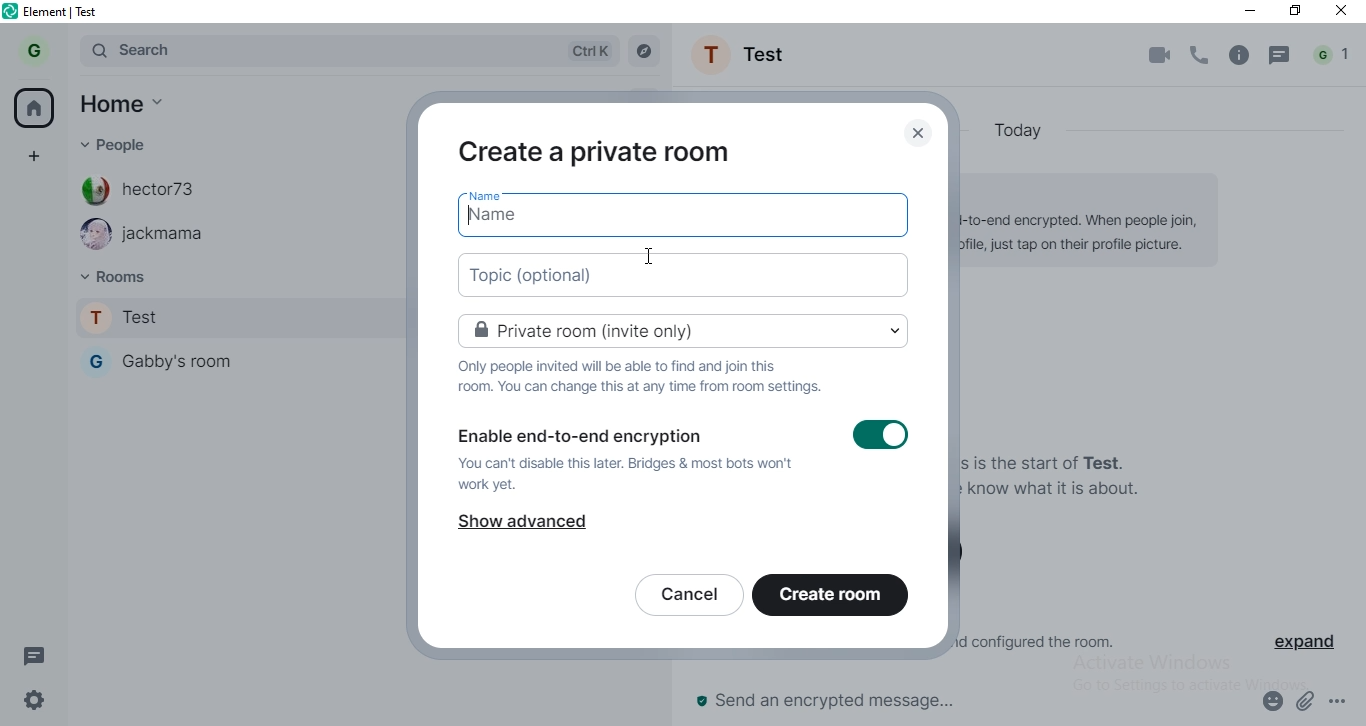 This screenshot has height=726, width=1366. I want to click on minimise, so click(1251, 10).